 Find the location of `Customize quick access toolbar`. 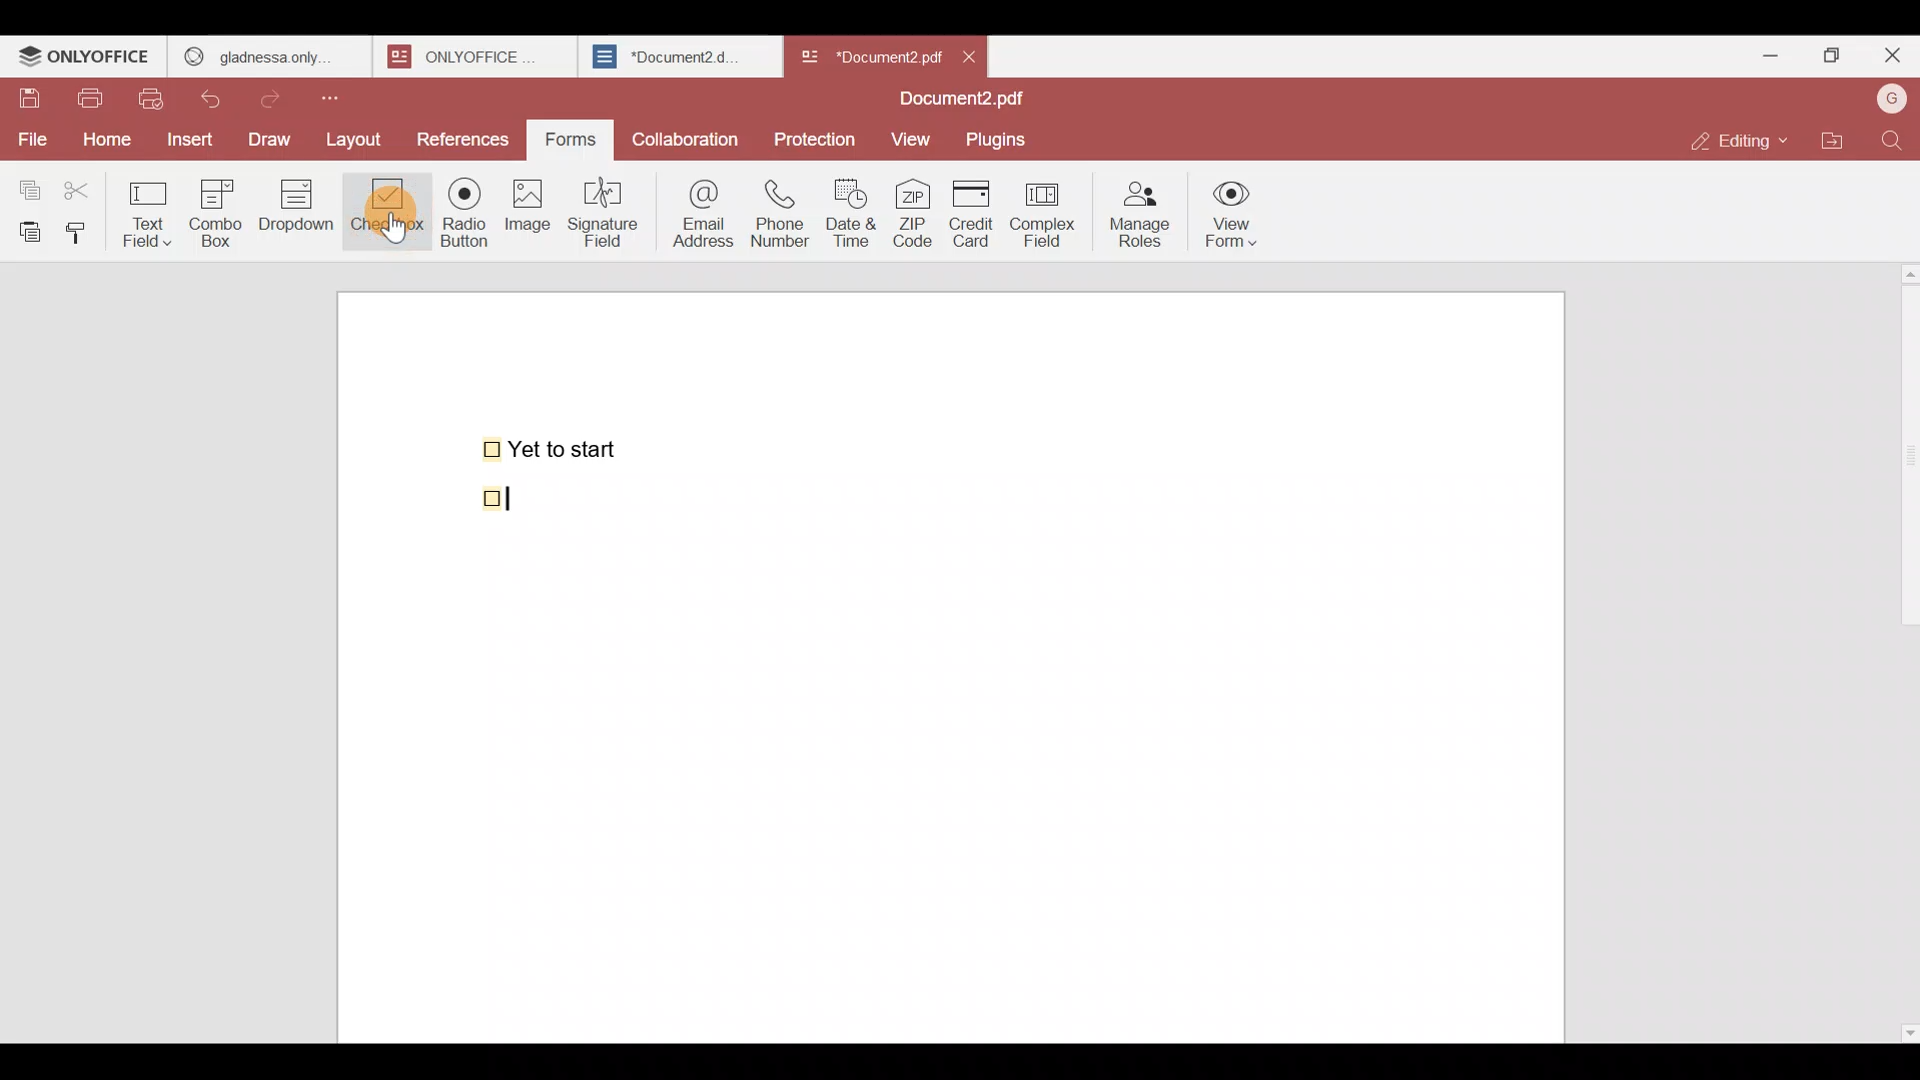

Customize quick access toolbar is located at coordinates (347, 94).